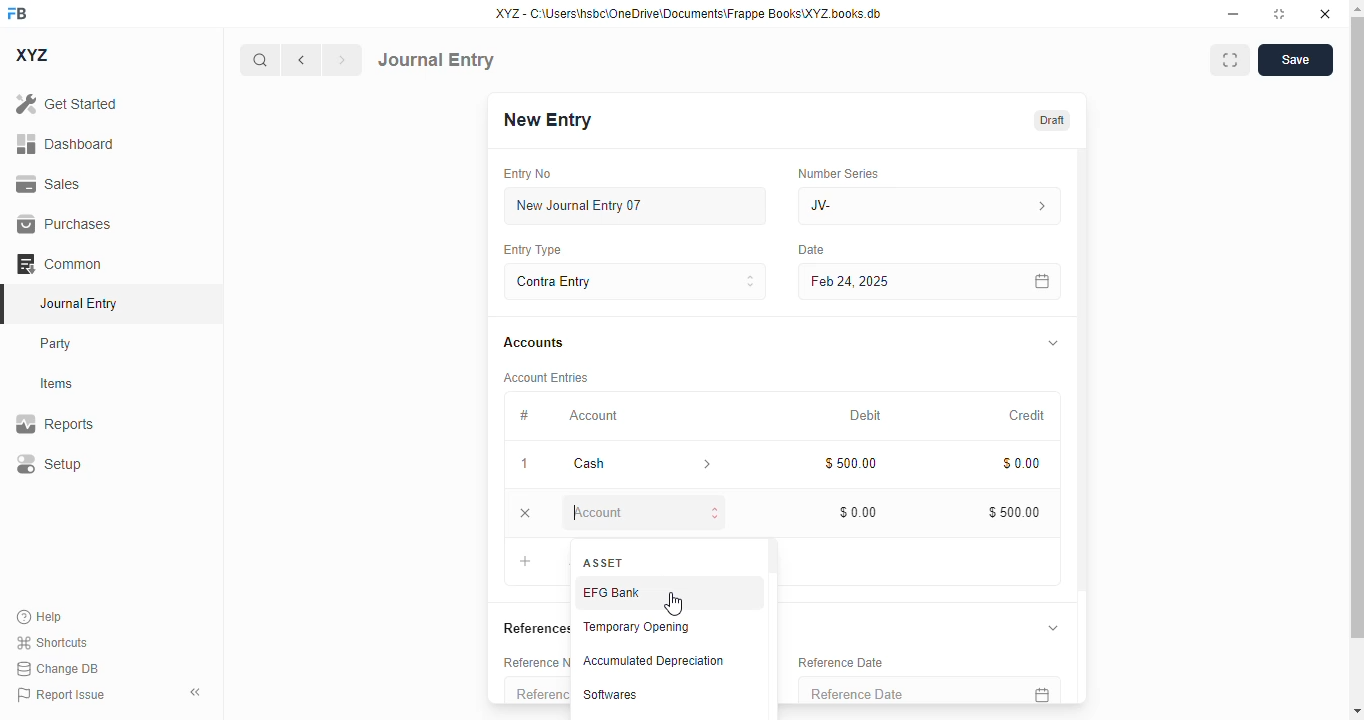  I want to click on reference number, so click(534, 661).